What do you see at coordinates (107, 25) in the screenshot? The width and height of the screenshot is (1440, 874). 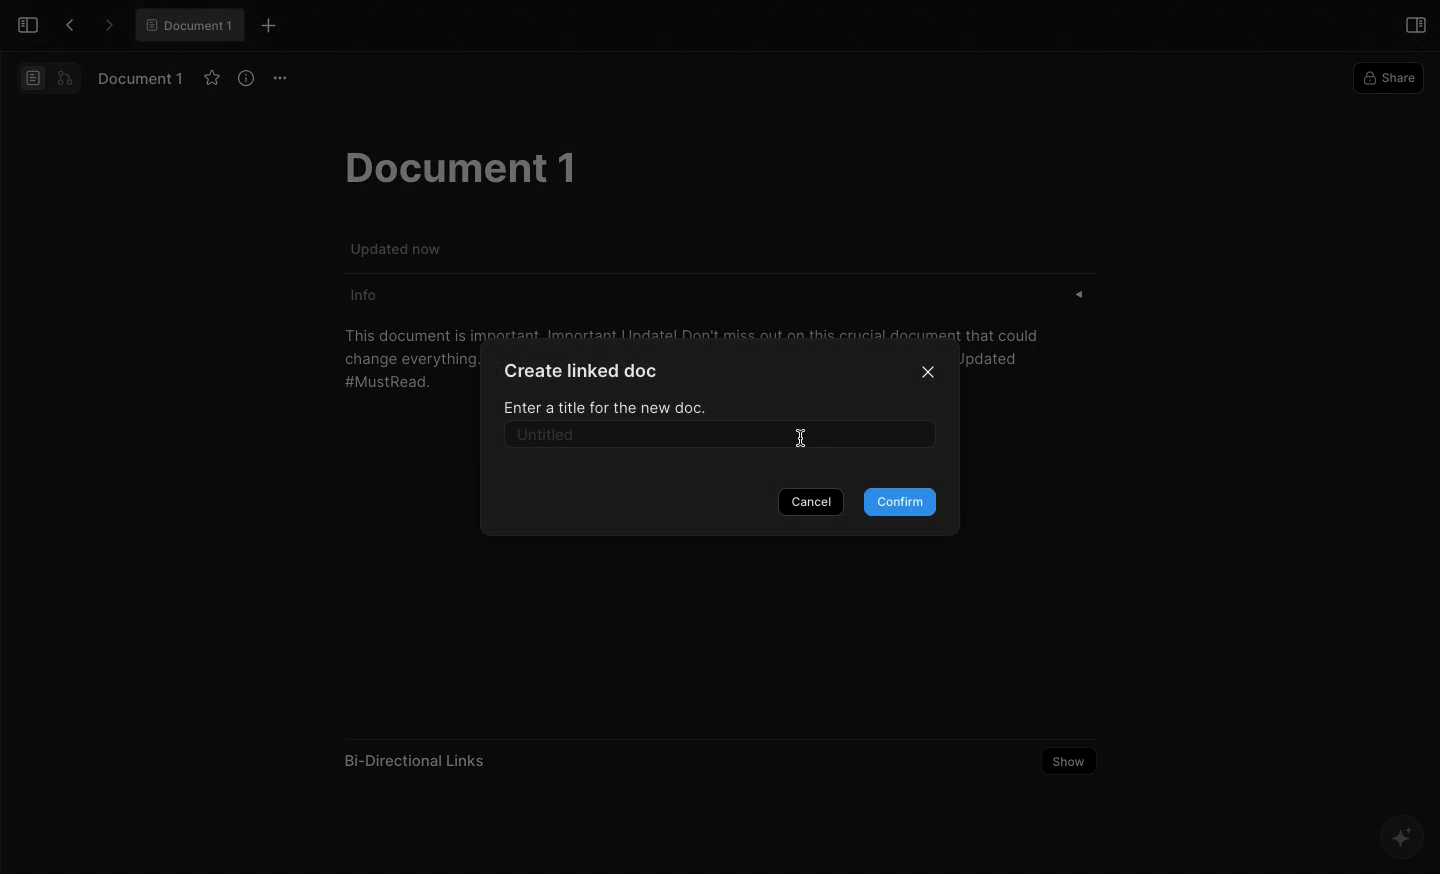 I see `Forward` at bounding box center [107, 25].